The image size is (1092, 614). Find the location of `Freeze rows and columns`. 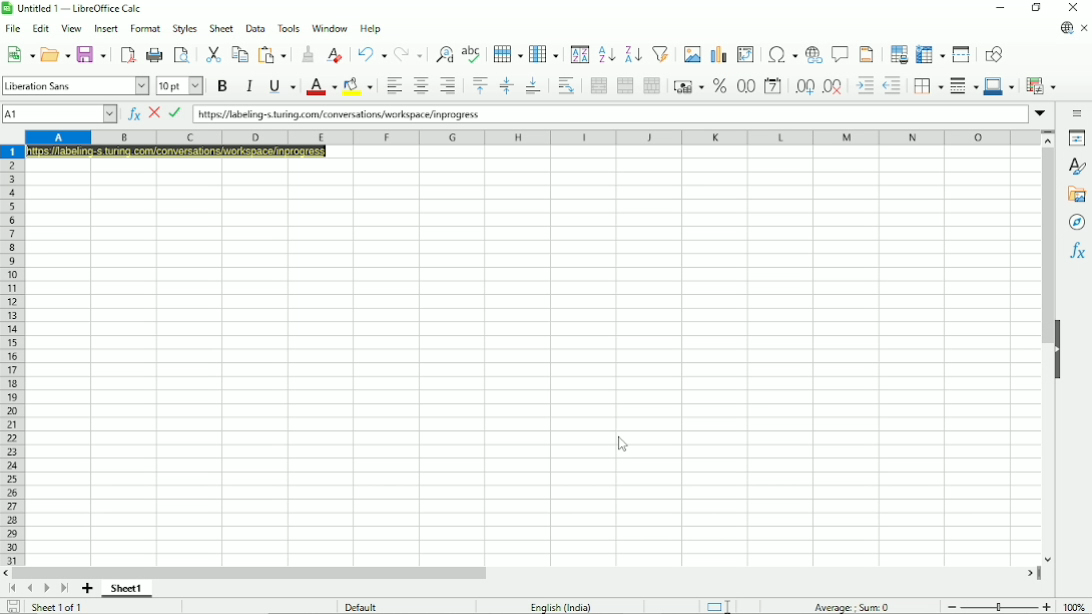

Freeze rows and columns is located at coordinates (930, 55).